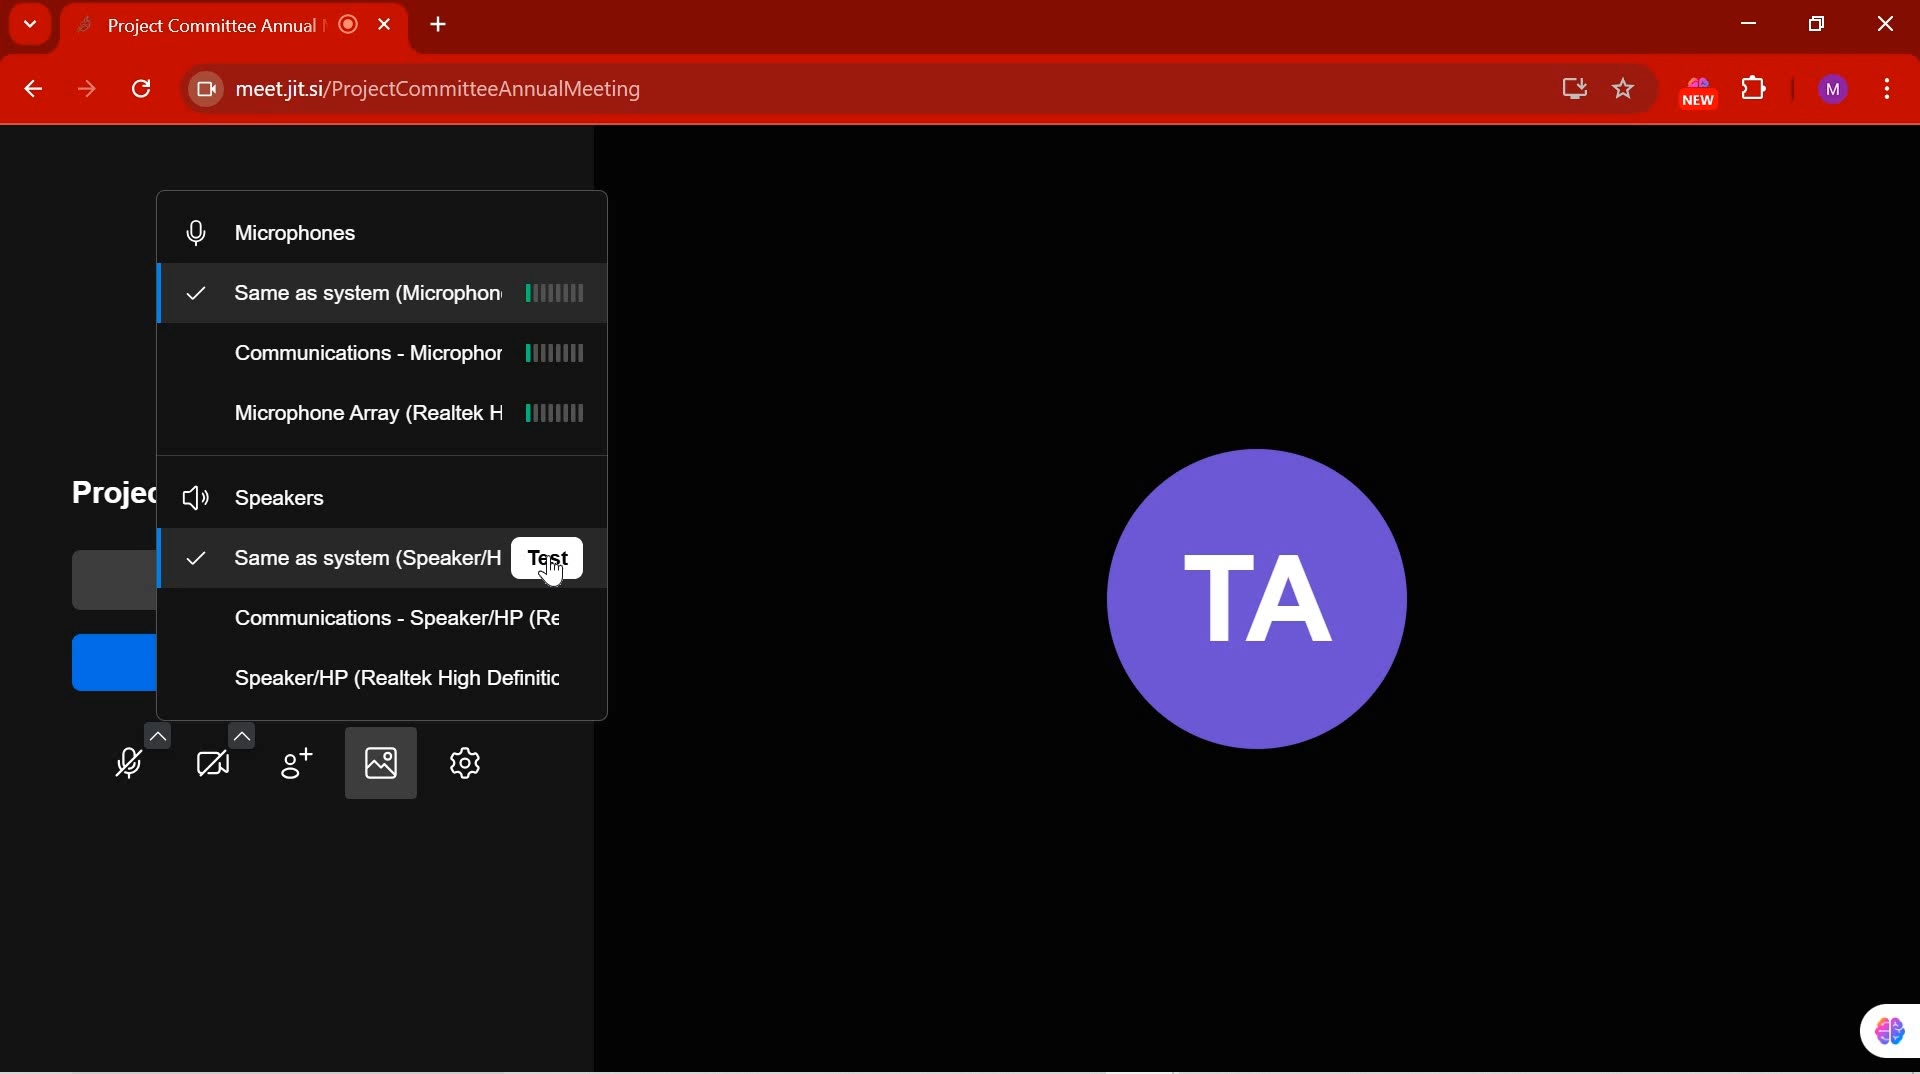 The width and height of the screenshot is (1920, 1074). What do you see at coordinates (30, 27) in the screenshot?
I see `SEARCH TABS` at bounding box center [30, 27].